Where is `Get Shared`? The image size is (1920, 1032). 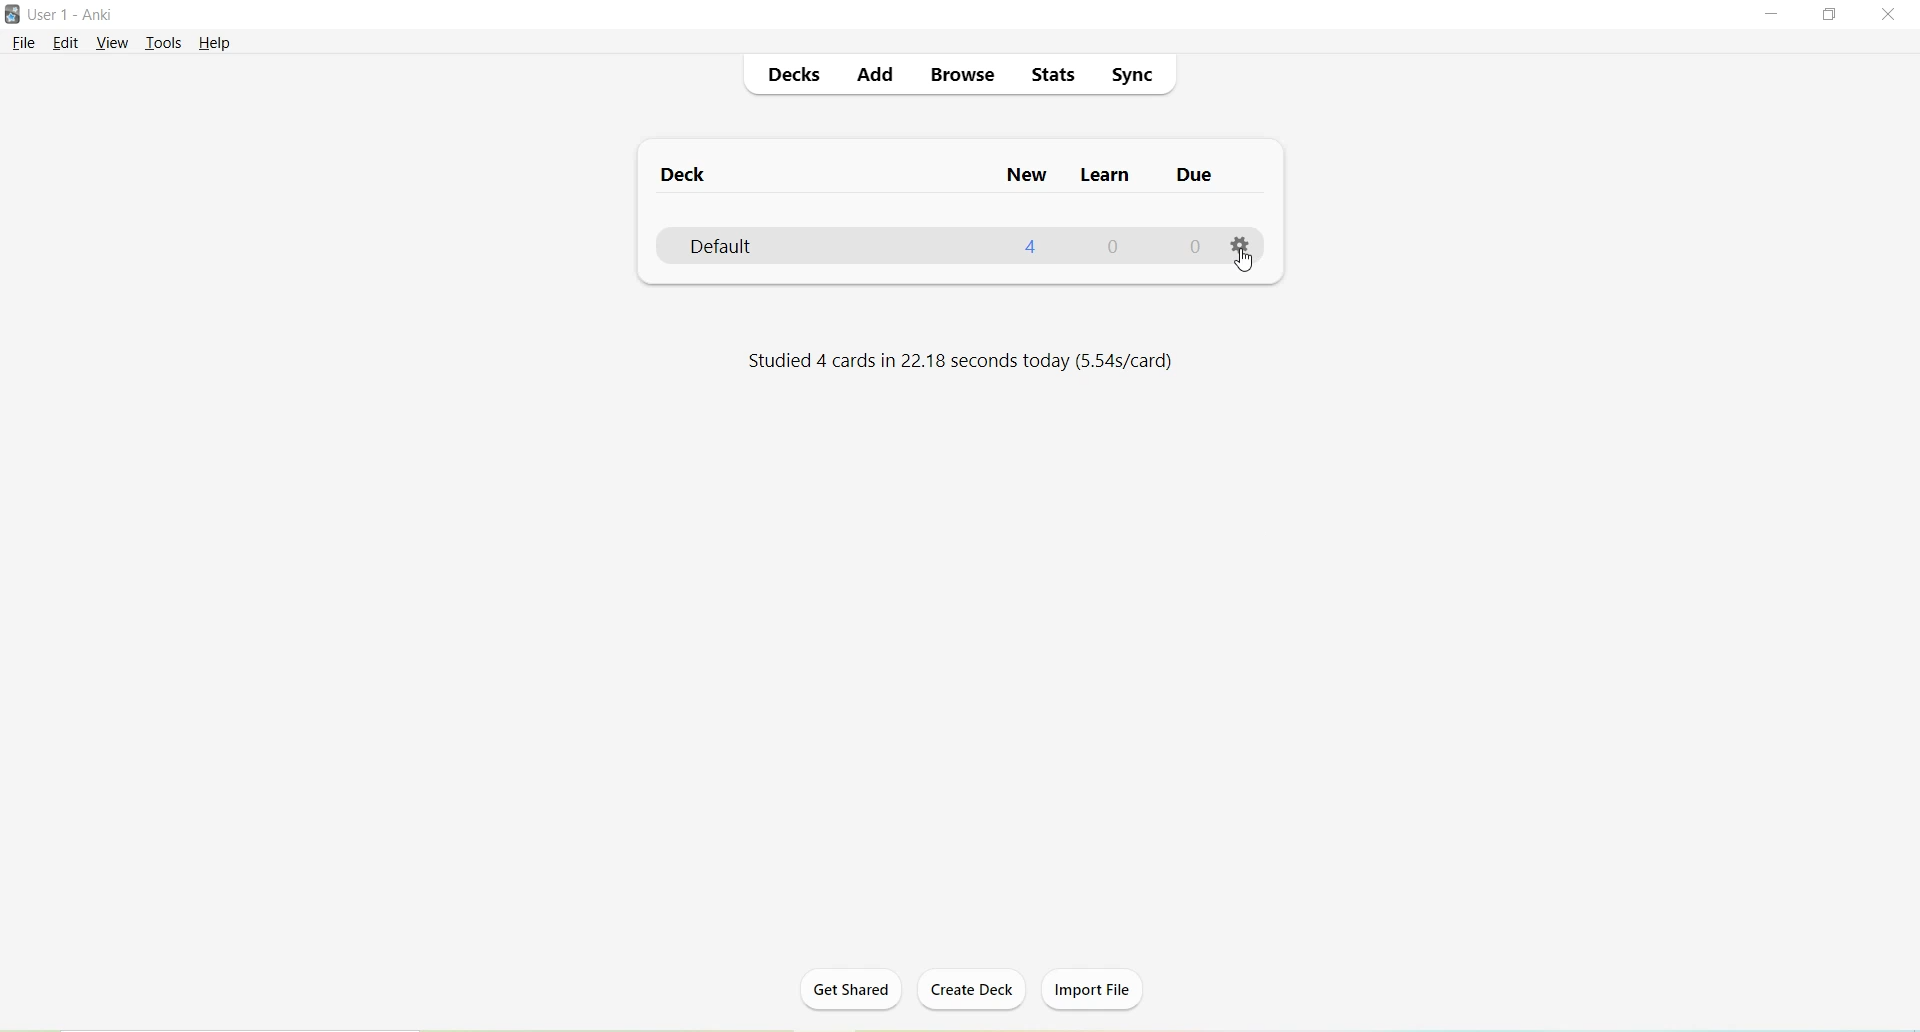 Get Shared is located at coordinates (847, 995).